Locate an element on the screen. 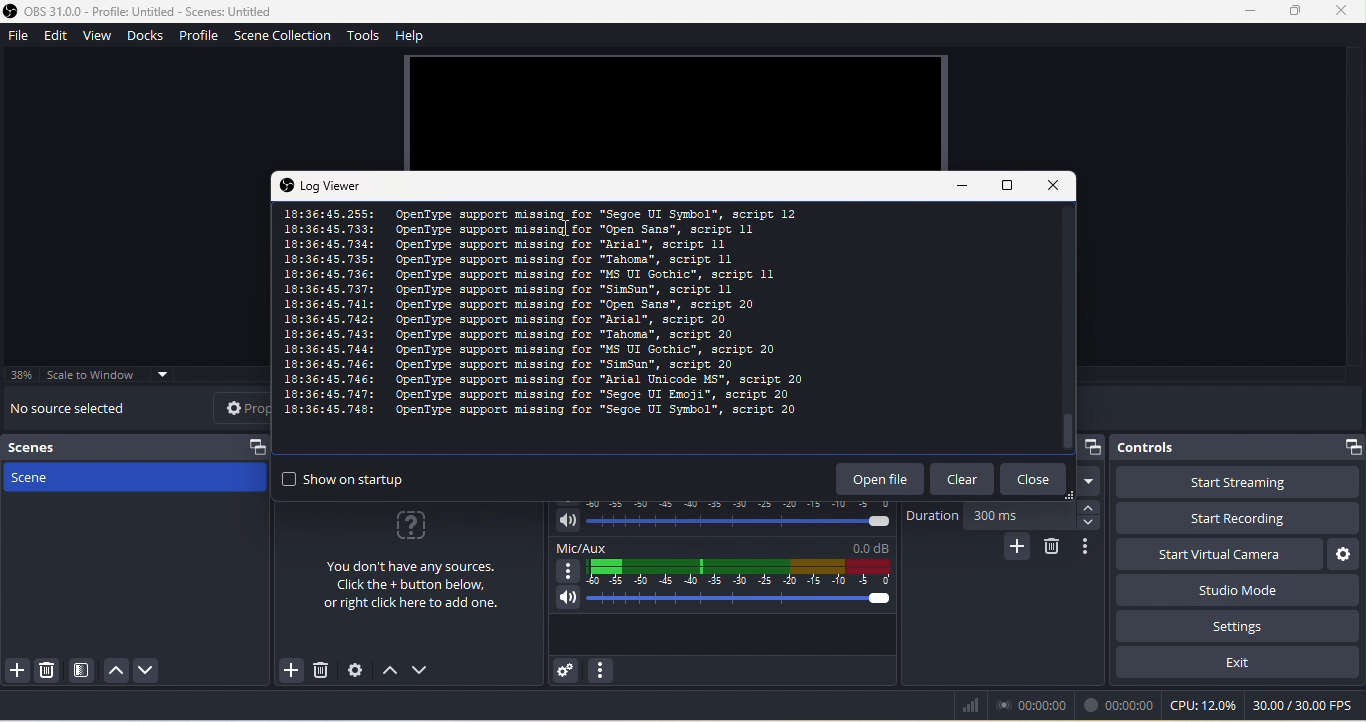  scene is located at coordinates (136, 482).